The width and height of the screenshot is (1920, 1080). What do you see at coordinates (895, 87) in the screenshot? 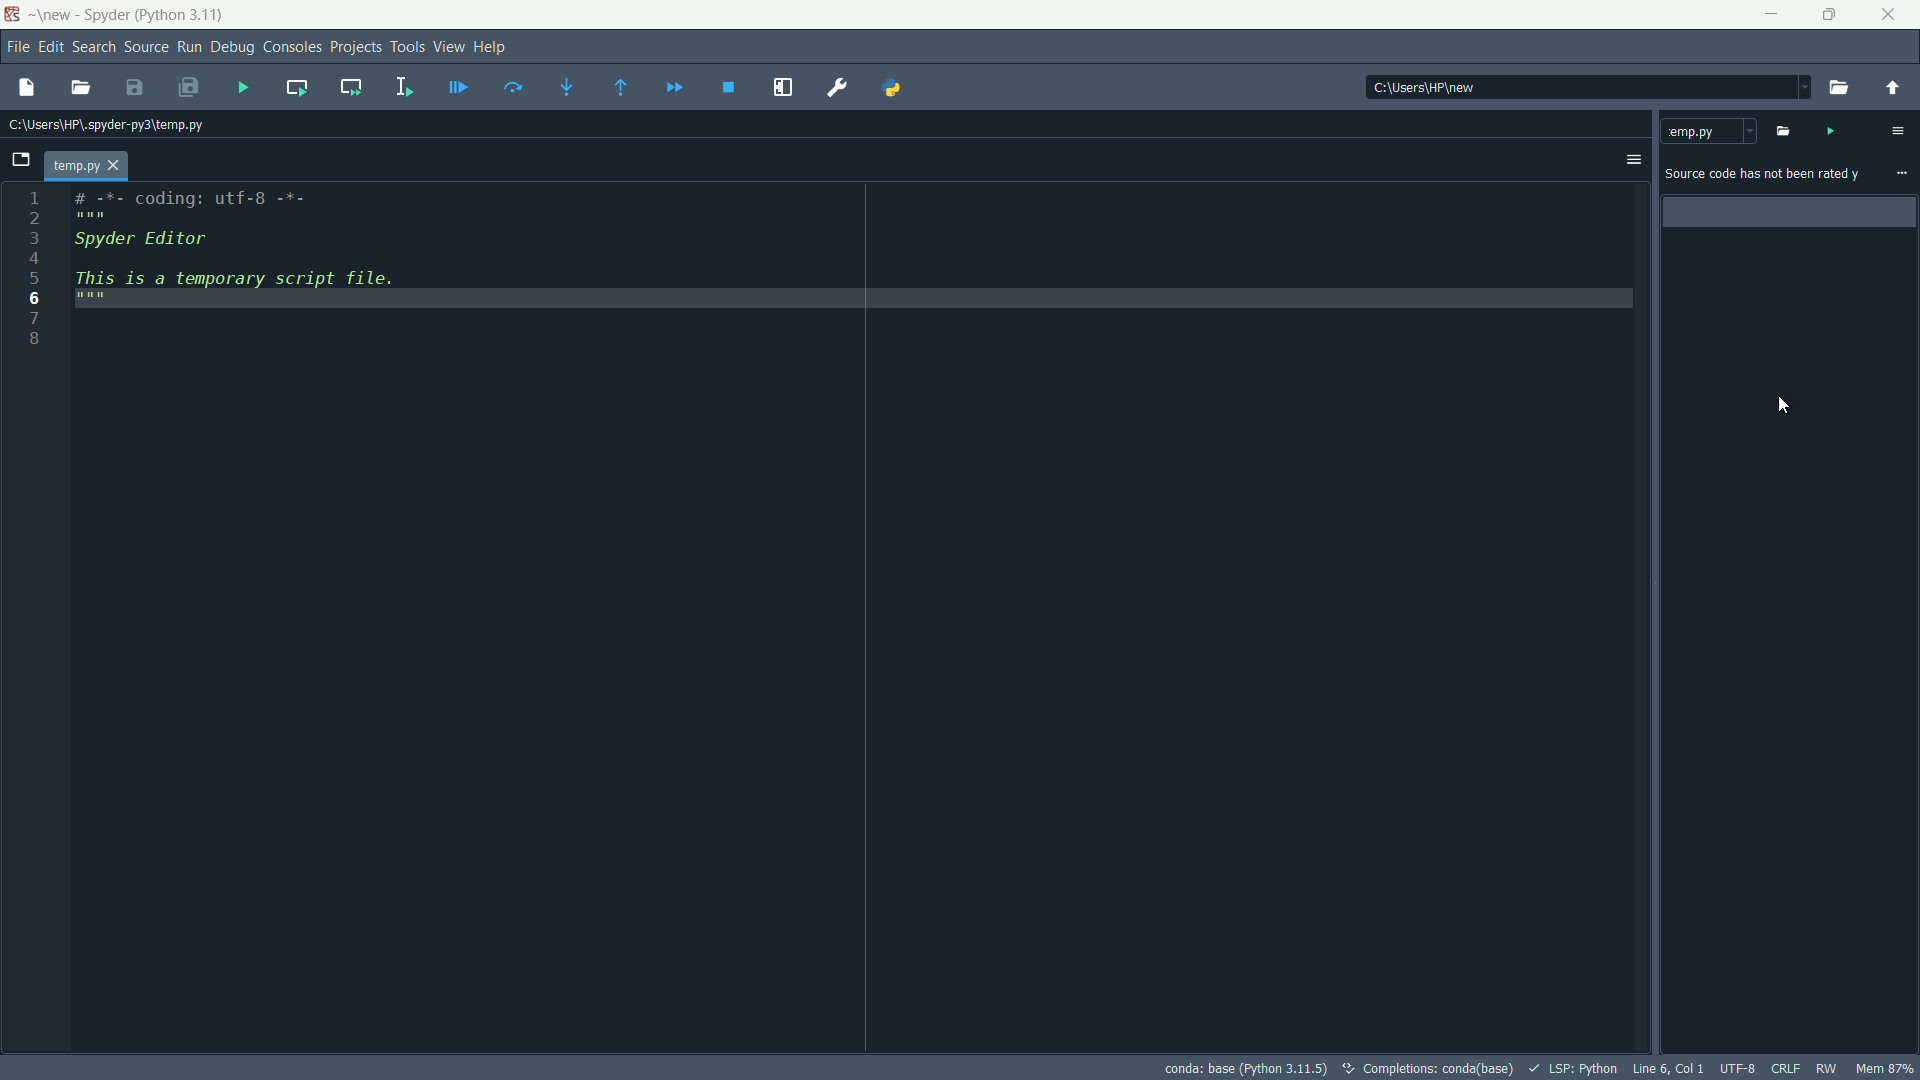
I see `python path manager` at bounding box center [895, 87].